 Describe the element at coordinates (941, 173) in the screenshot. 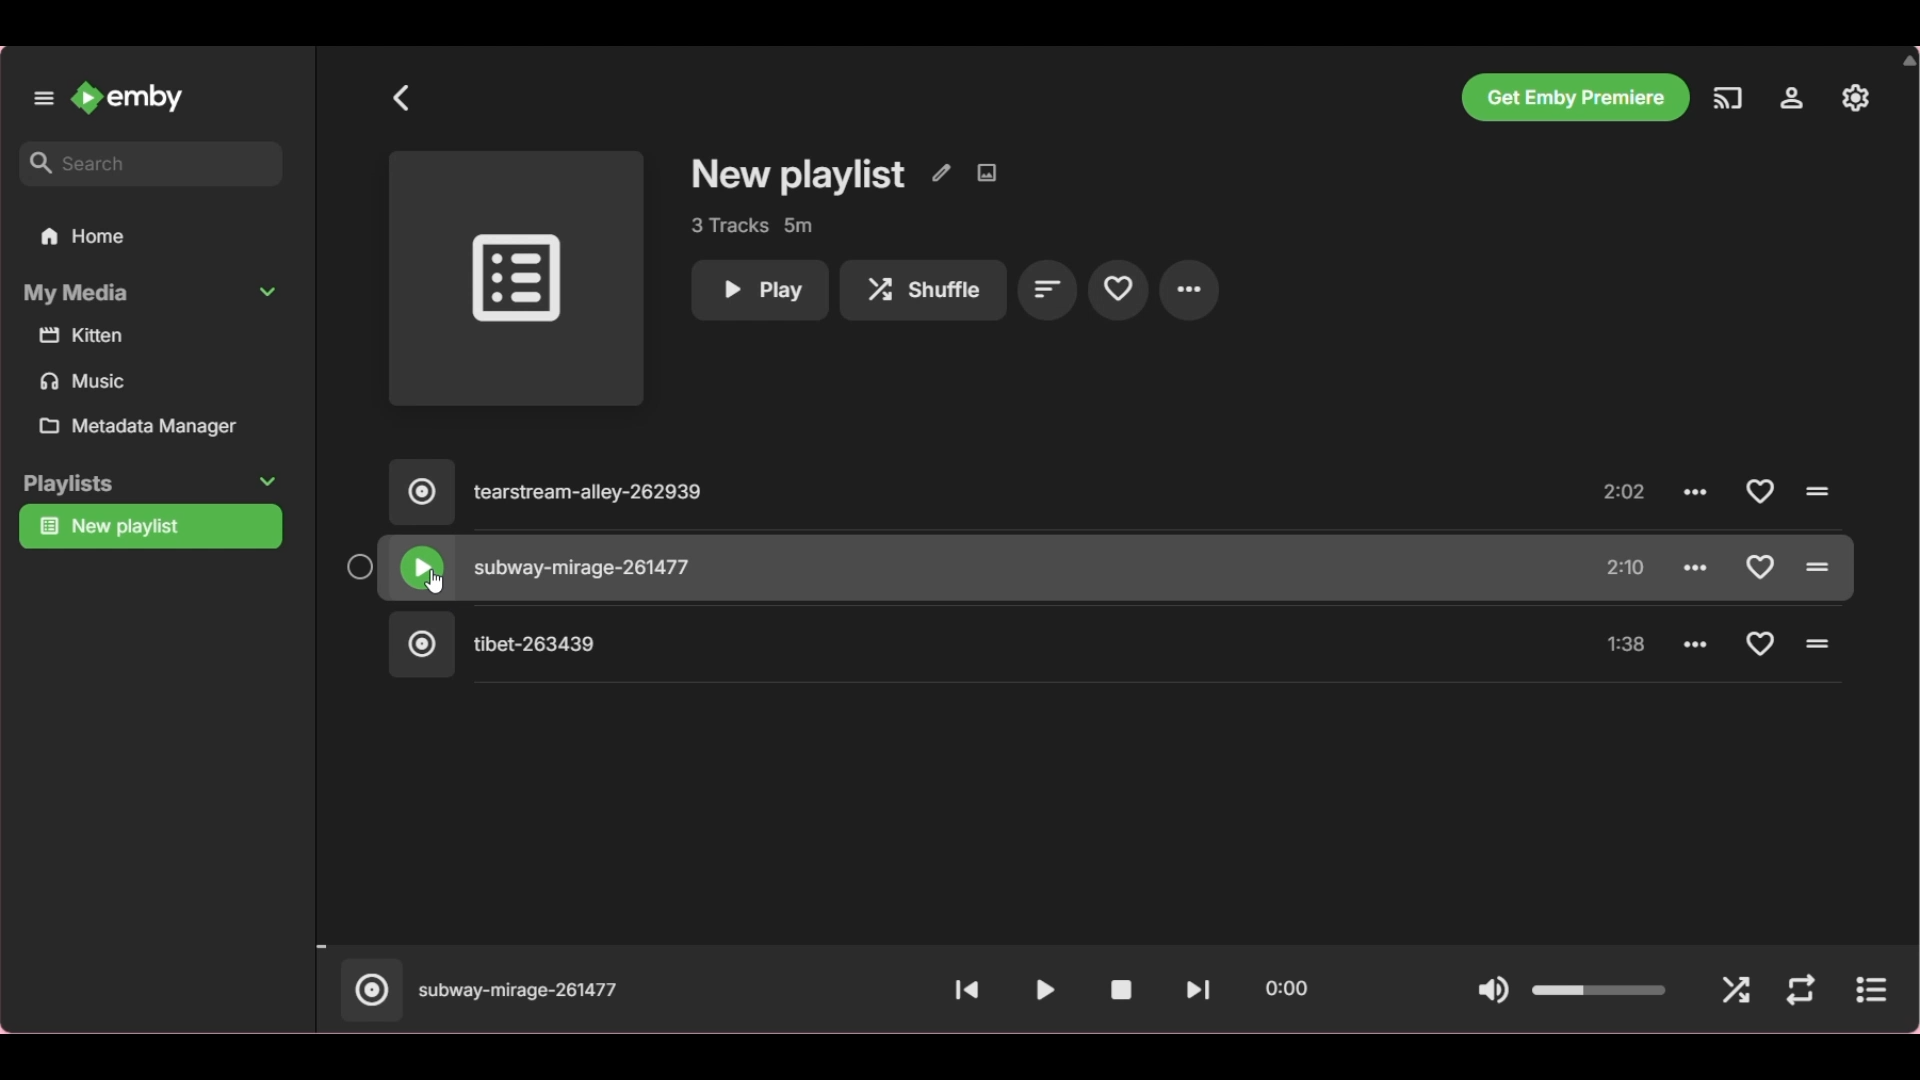

I see `Edit metadata` at that location.